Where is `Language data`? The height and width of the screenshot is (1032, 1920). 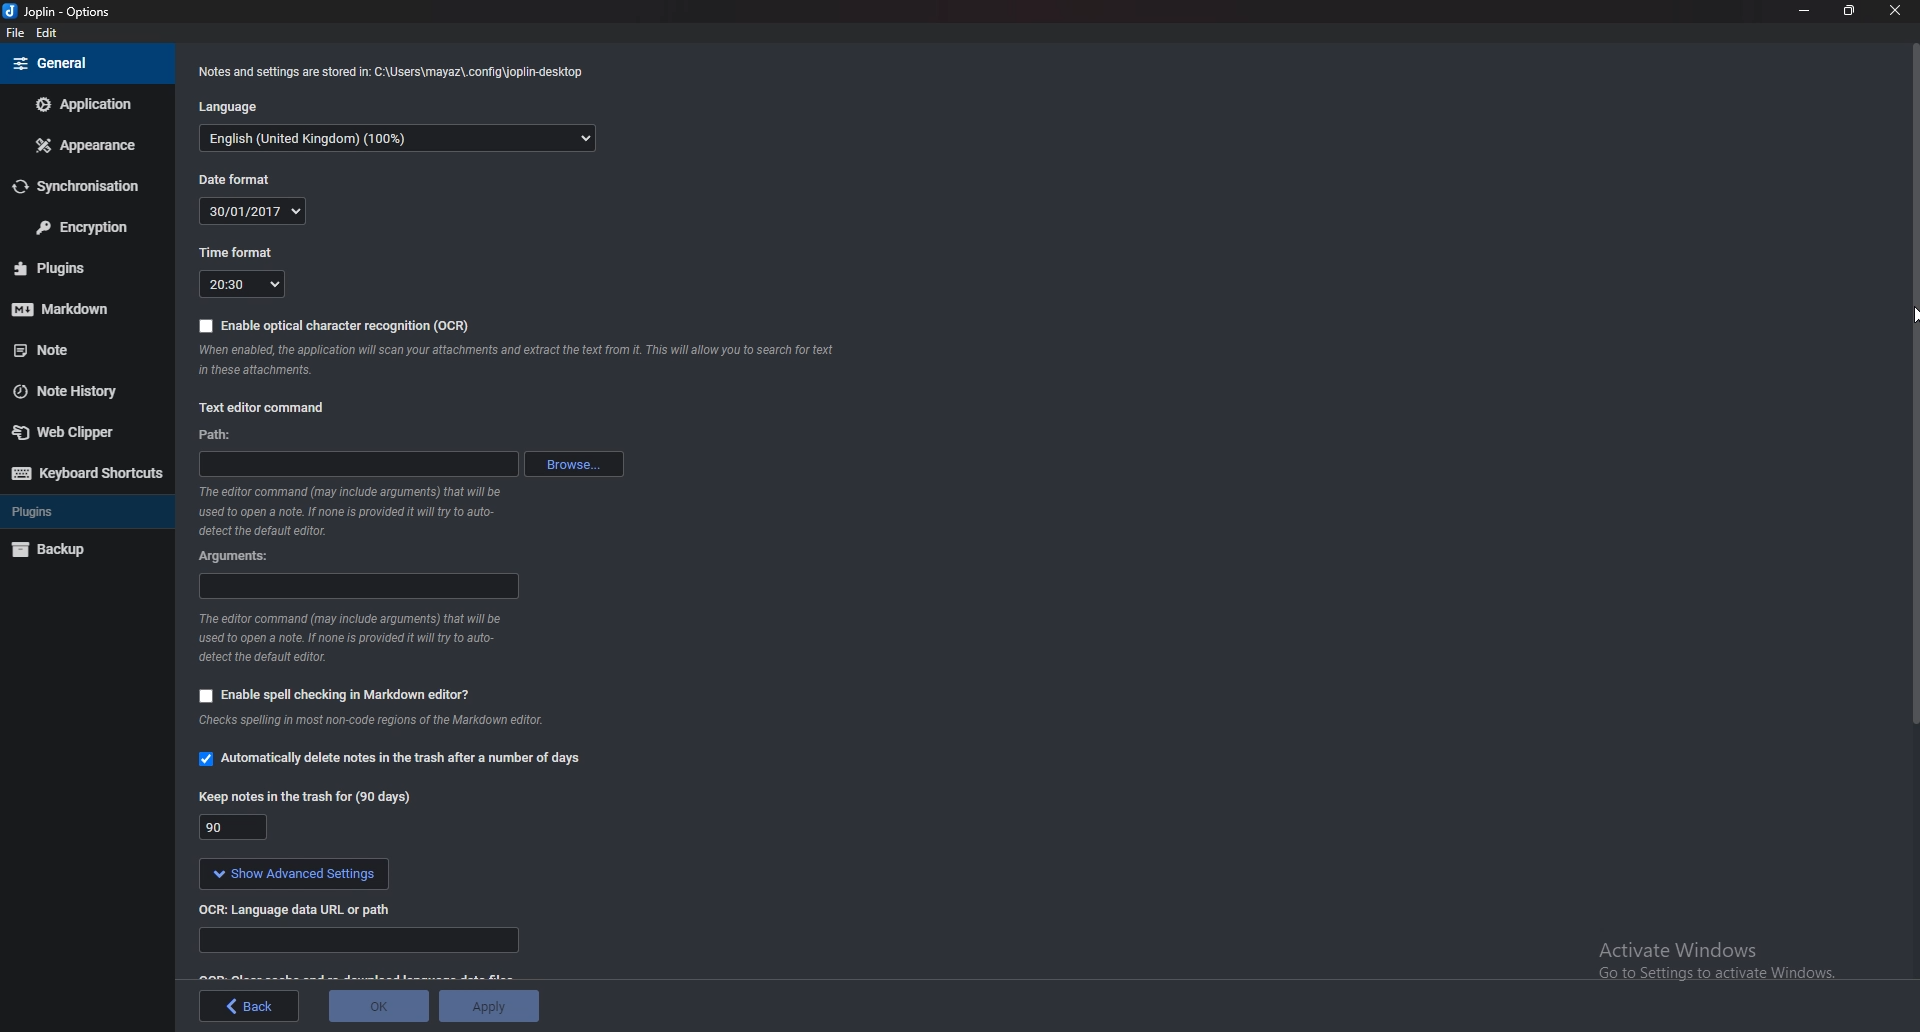
Language data is located at coordinates (355, 940).